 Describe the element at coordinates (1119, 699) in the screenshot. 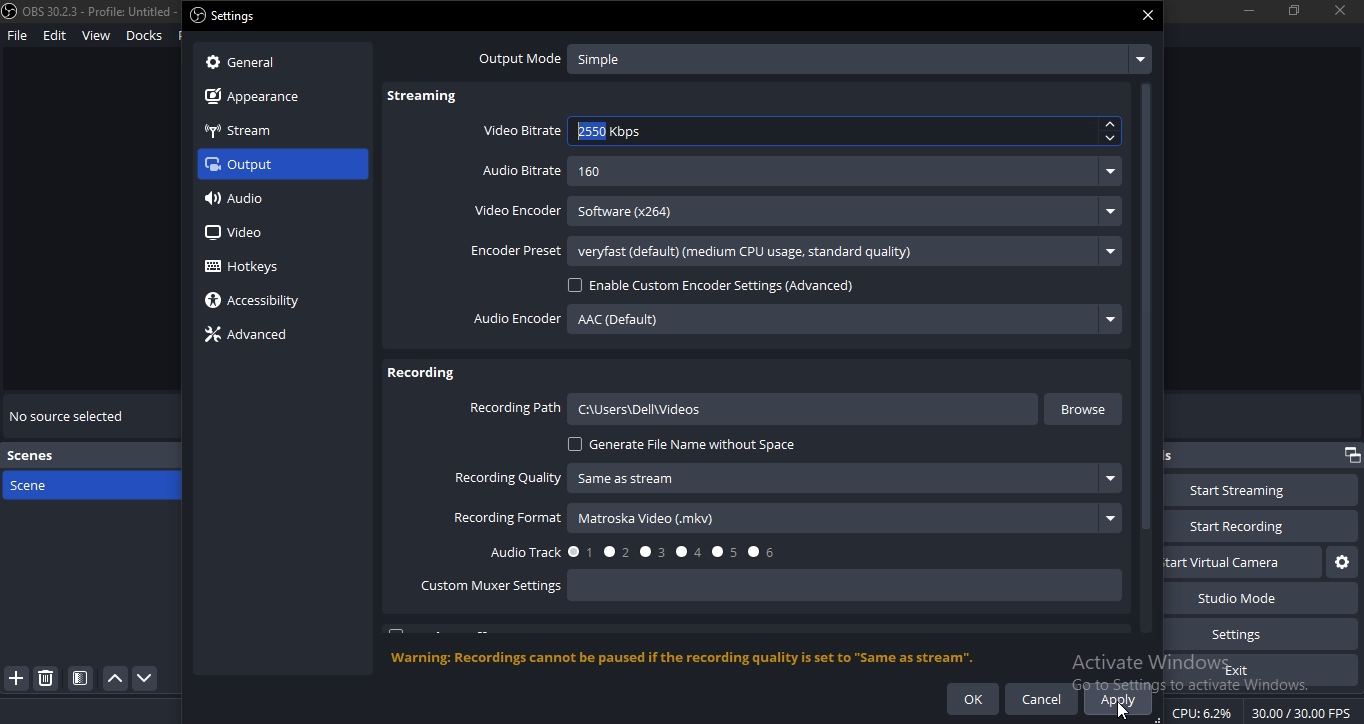

I see `apply ` at that location.